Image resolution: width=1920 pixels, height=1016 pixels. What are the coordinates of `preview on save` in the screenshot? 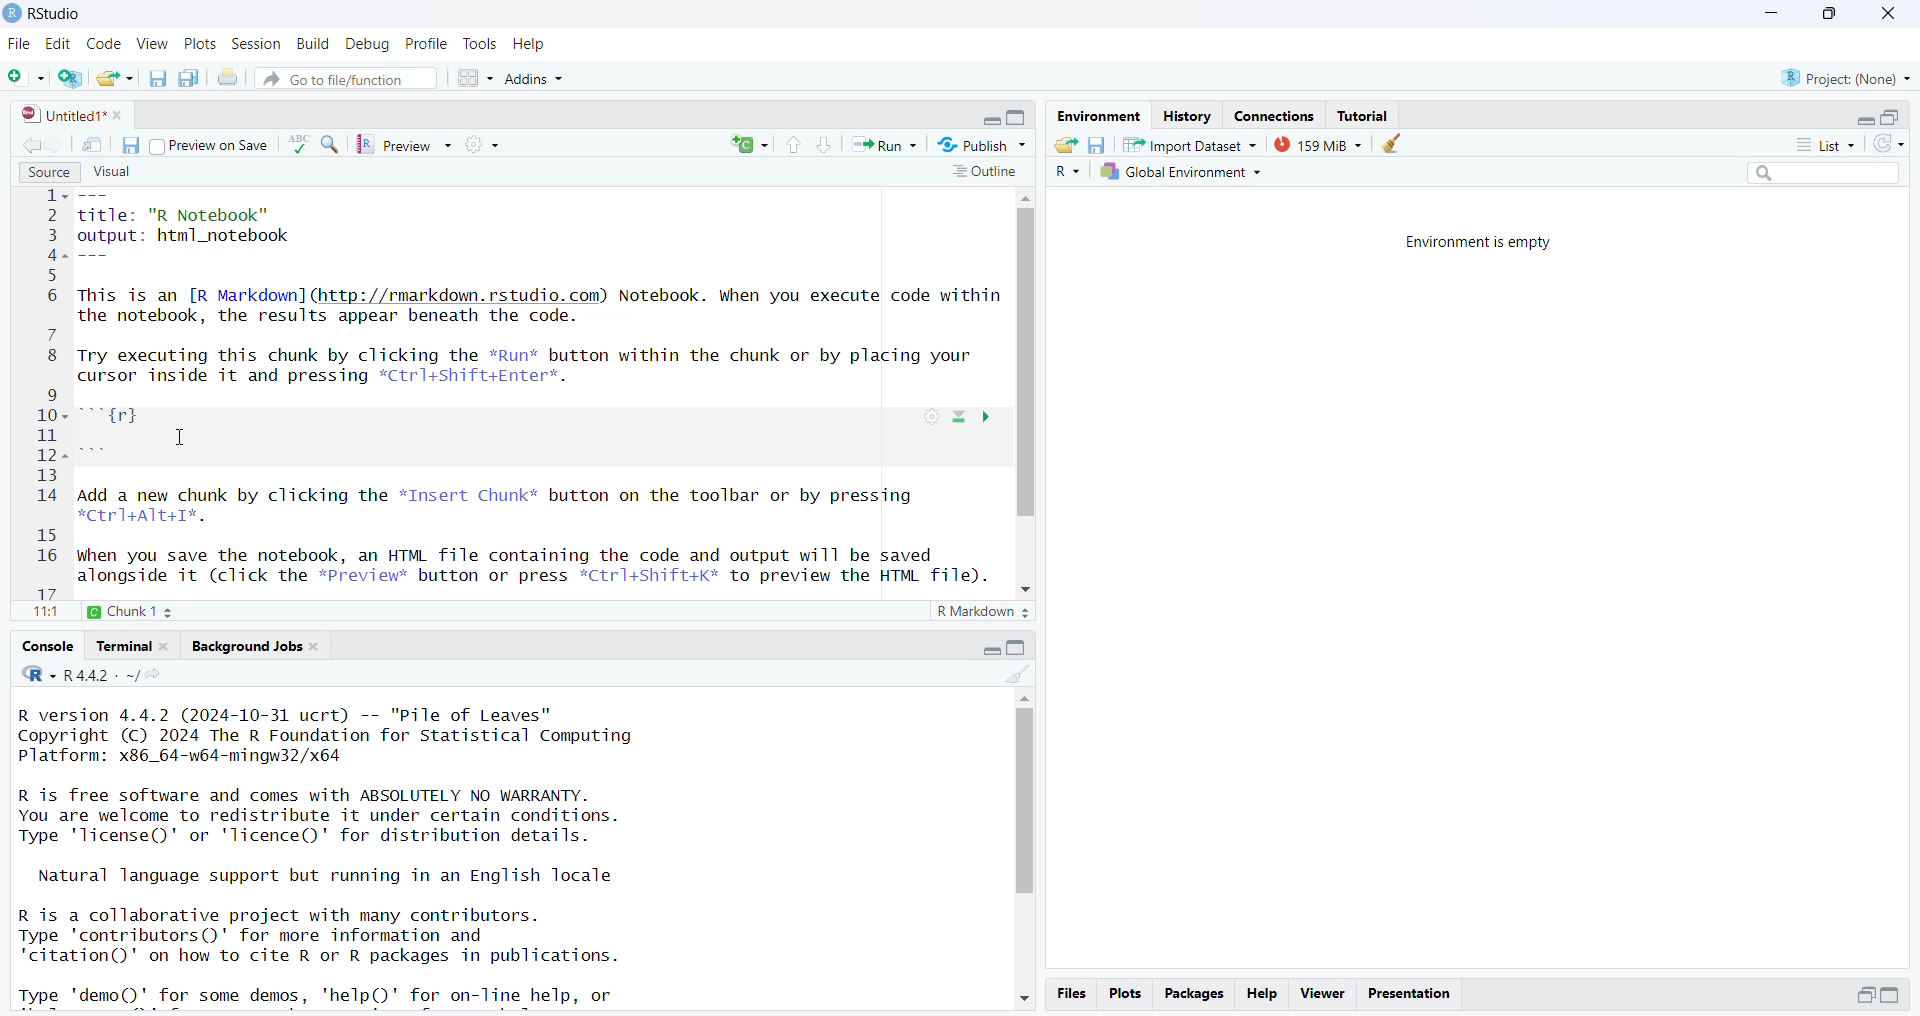 It's located at (211, 147).